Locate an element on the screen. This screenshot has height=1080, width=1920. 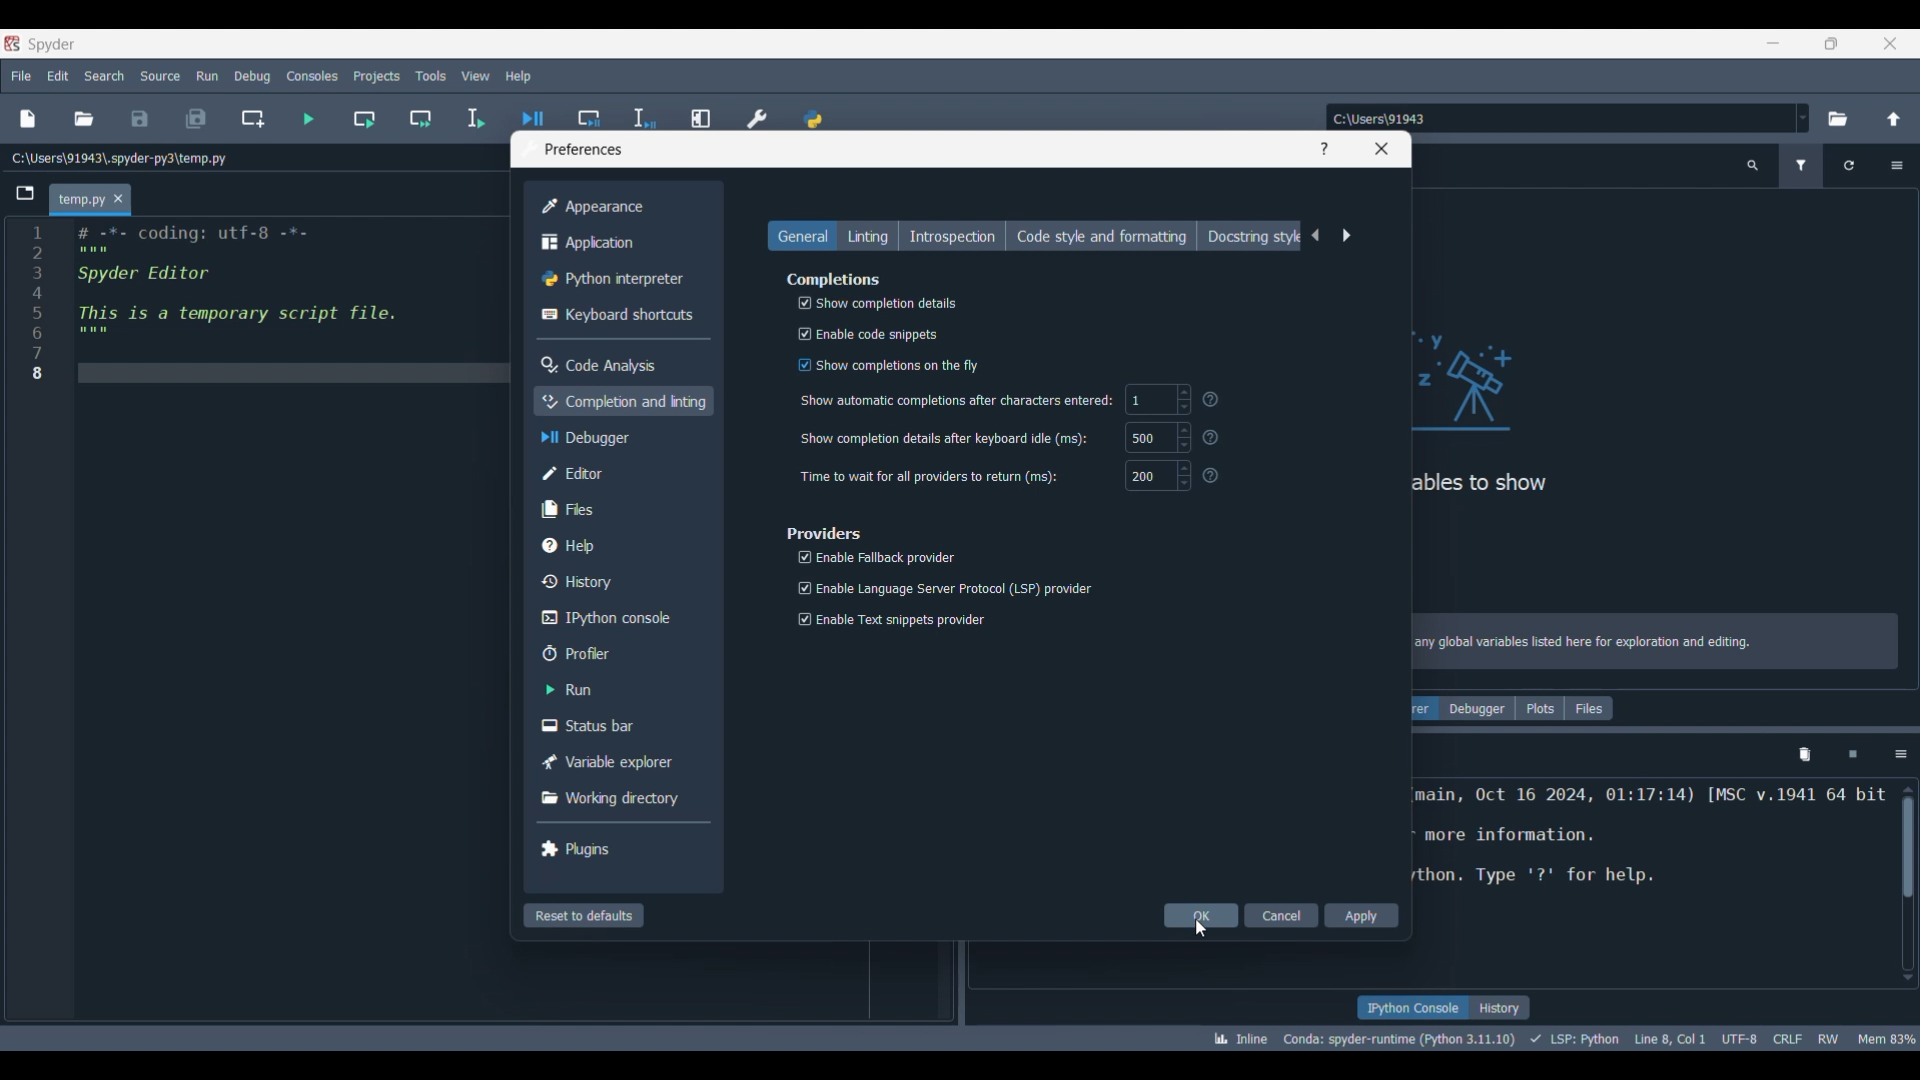
Run selection/current line is located at coordinates (475, 119).